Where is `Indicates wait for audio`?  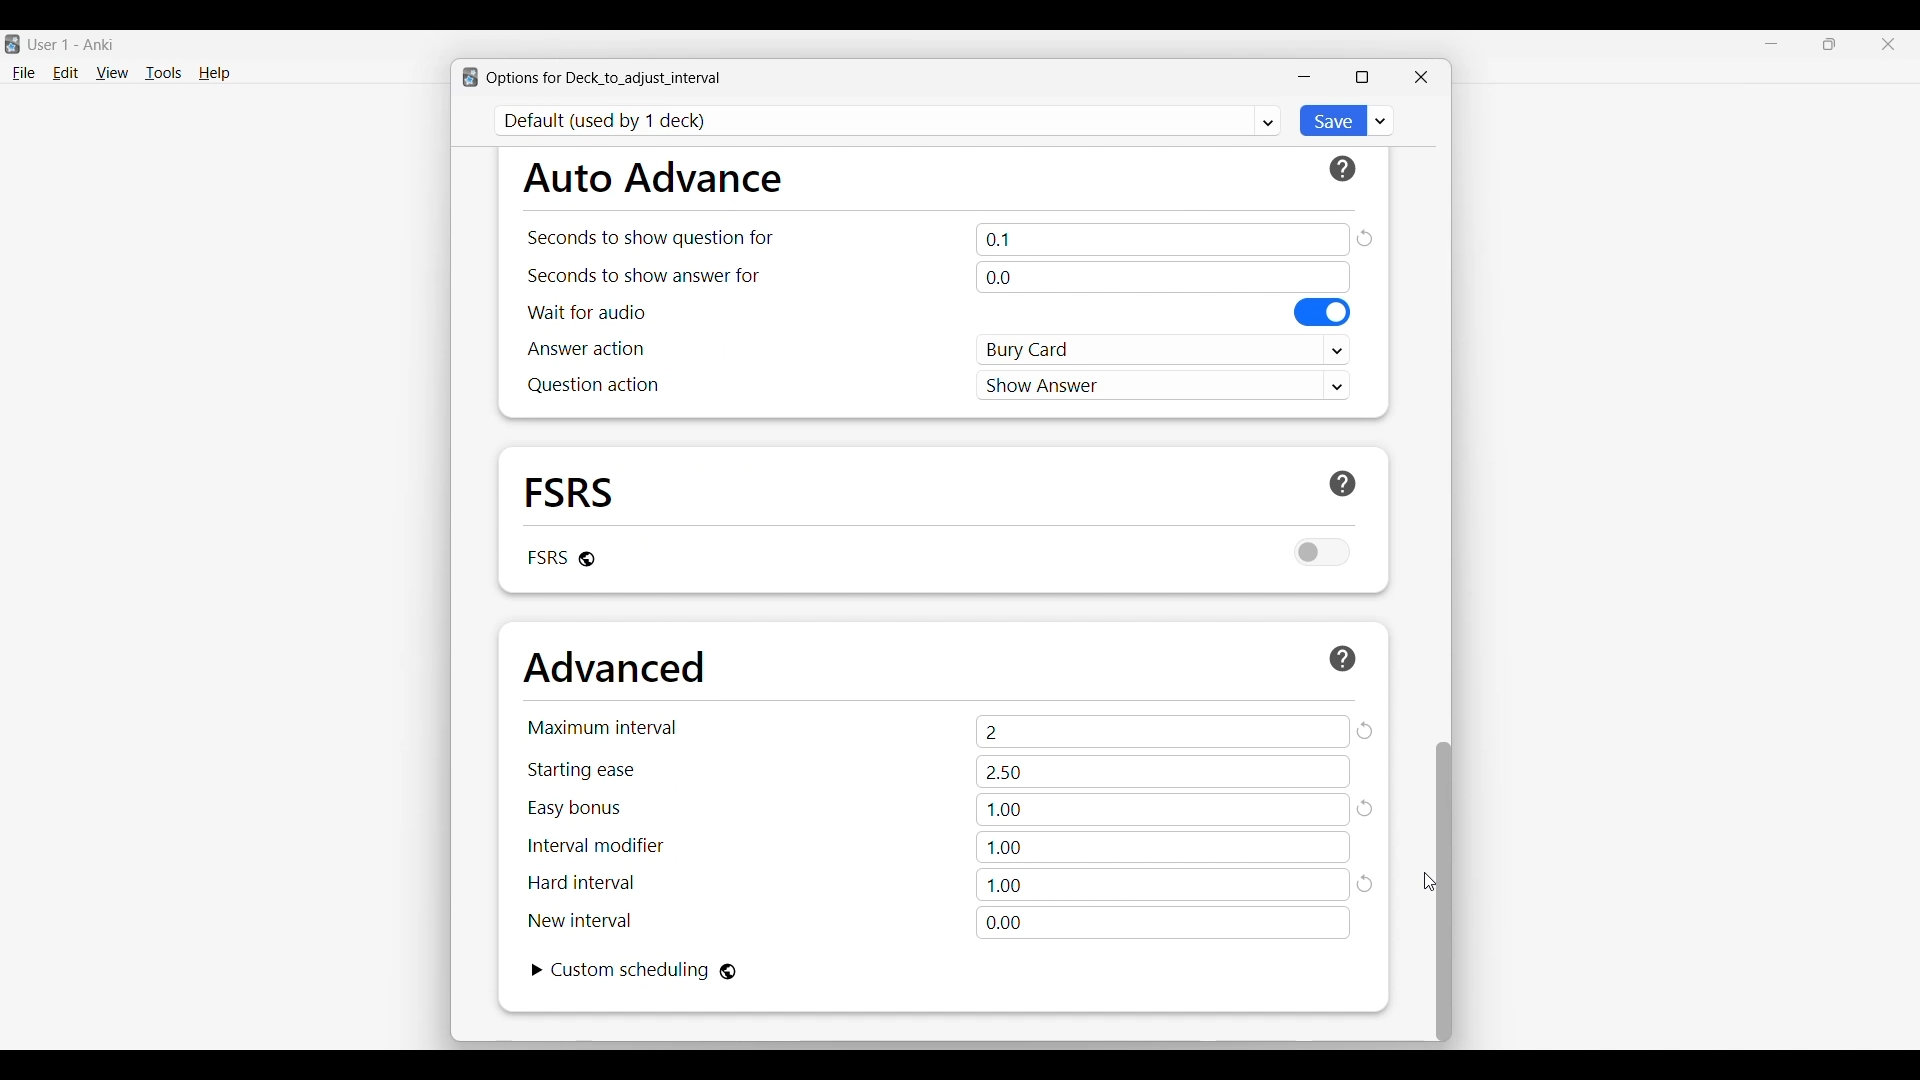 Indicates wait for audio is located at coordinates (587, 312).